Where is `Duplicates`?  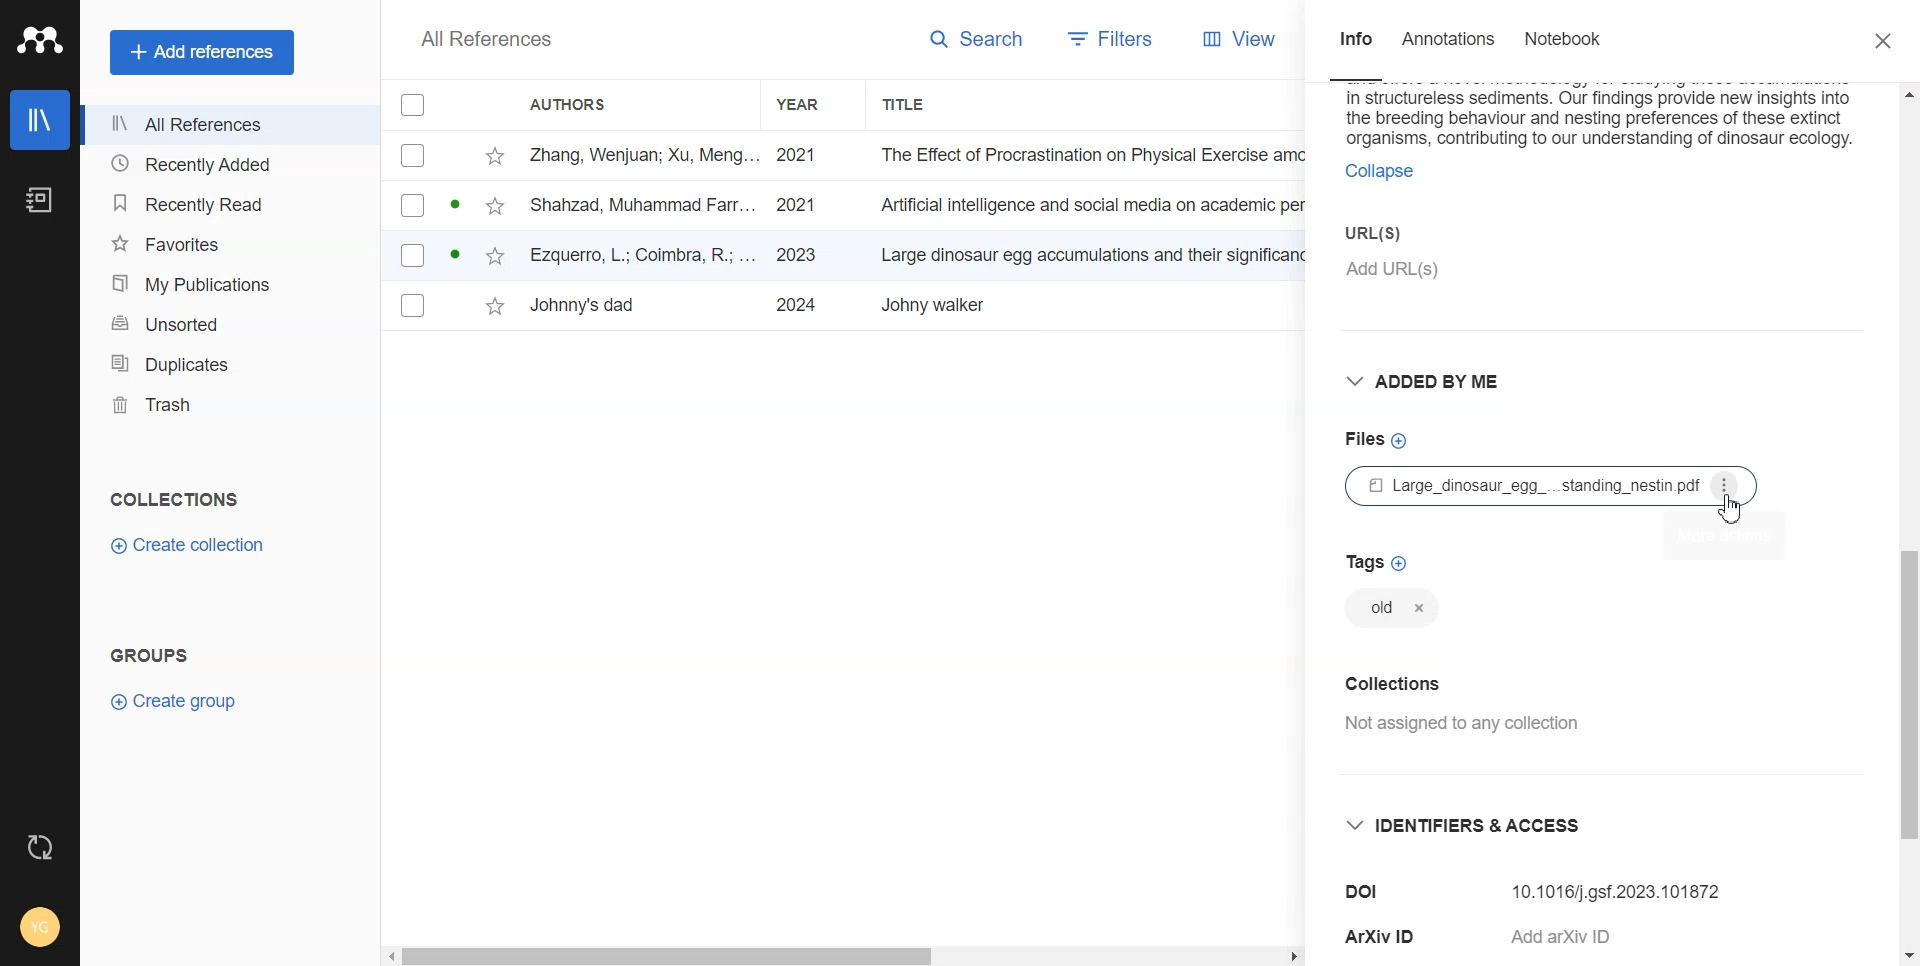 Duplicates is located at coordinates (220, 361).